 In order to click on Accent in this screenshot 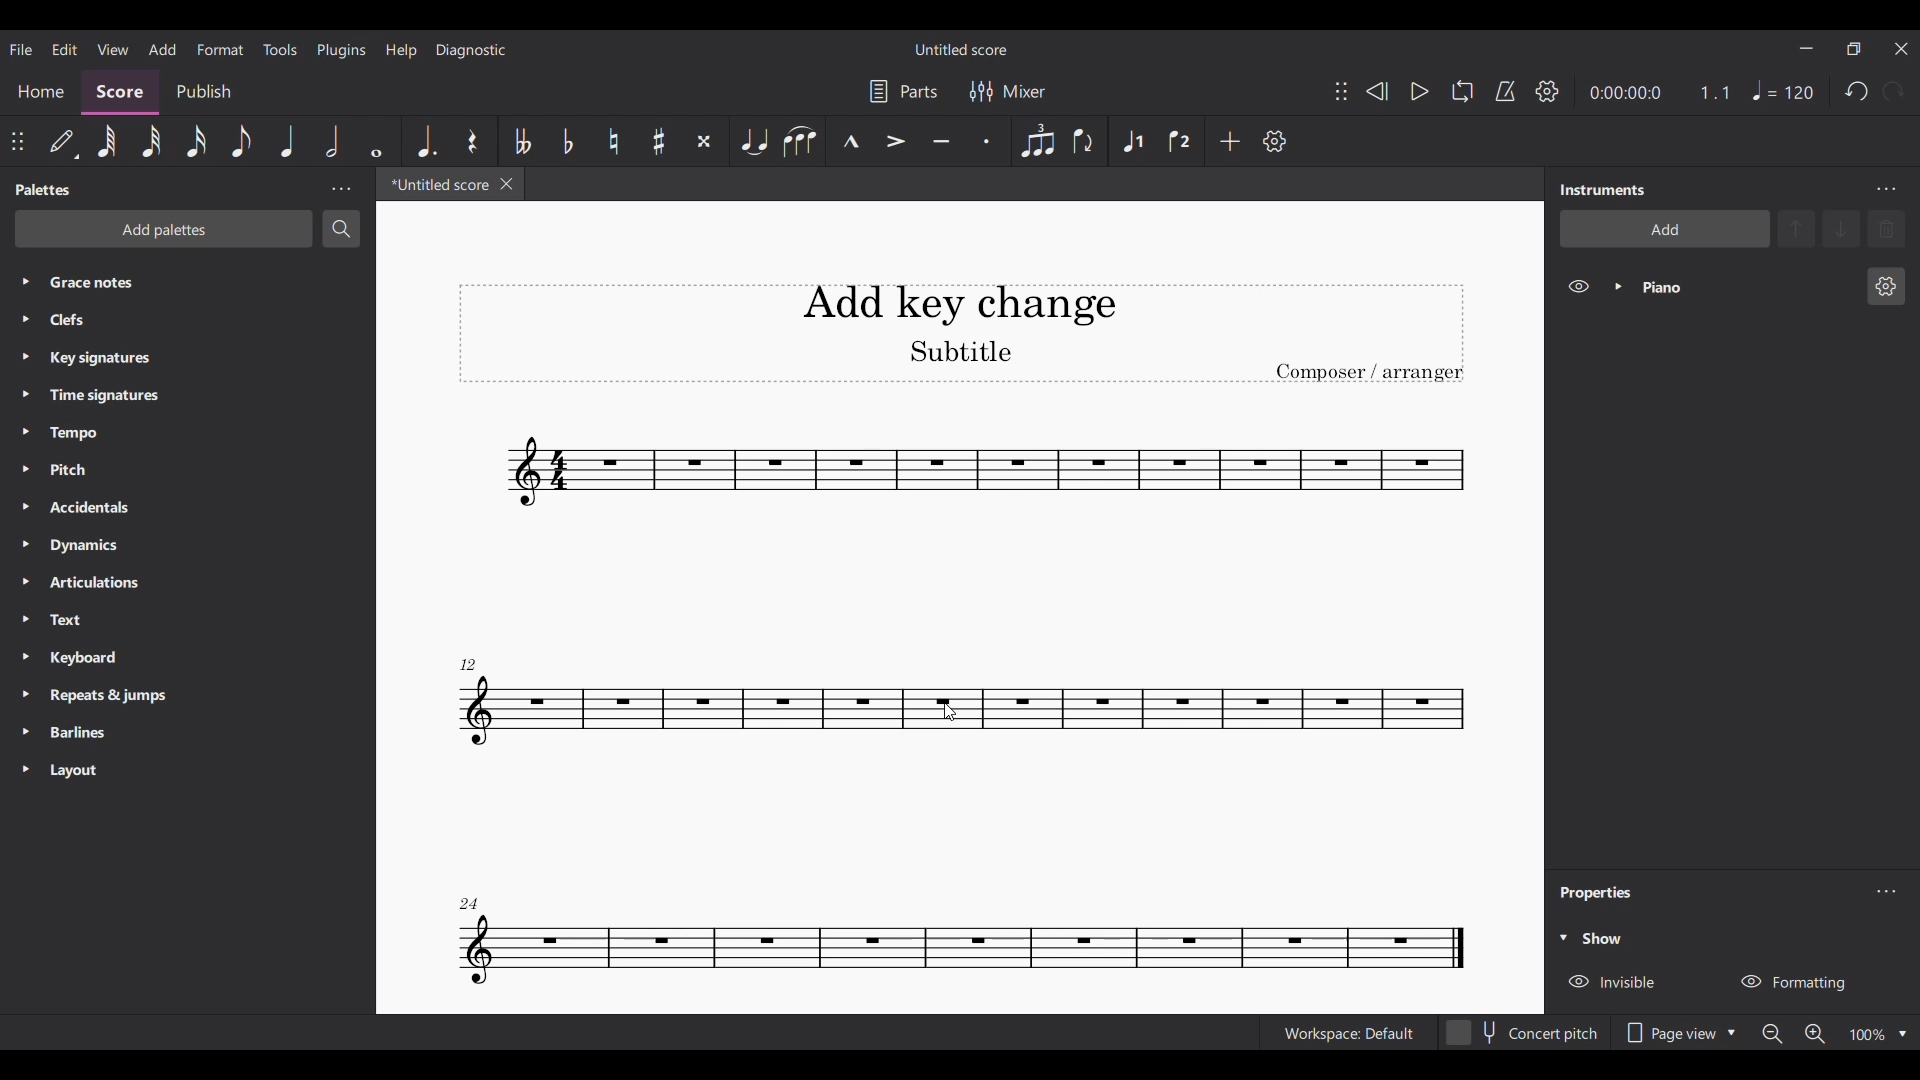, I will do `click(895, 141)`.